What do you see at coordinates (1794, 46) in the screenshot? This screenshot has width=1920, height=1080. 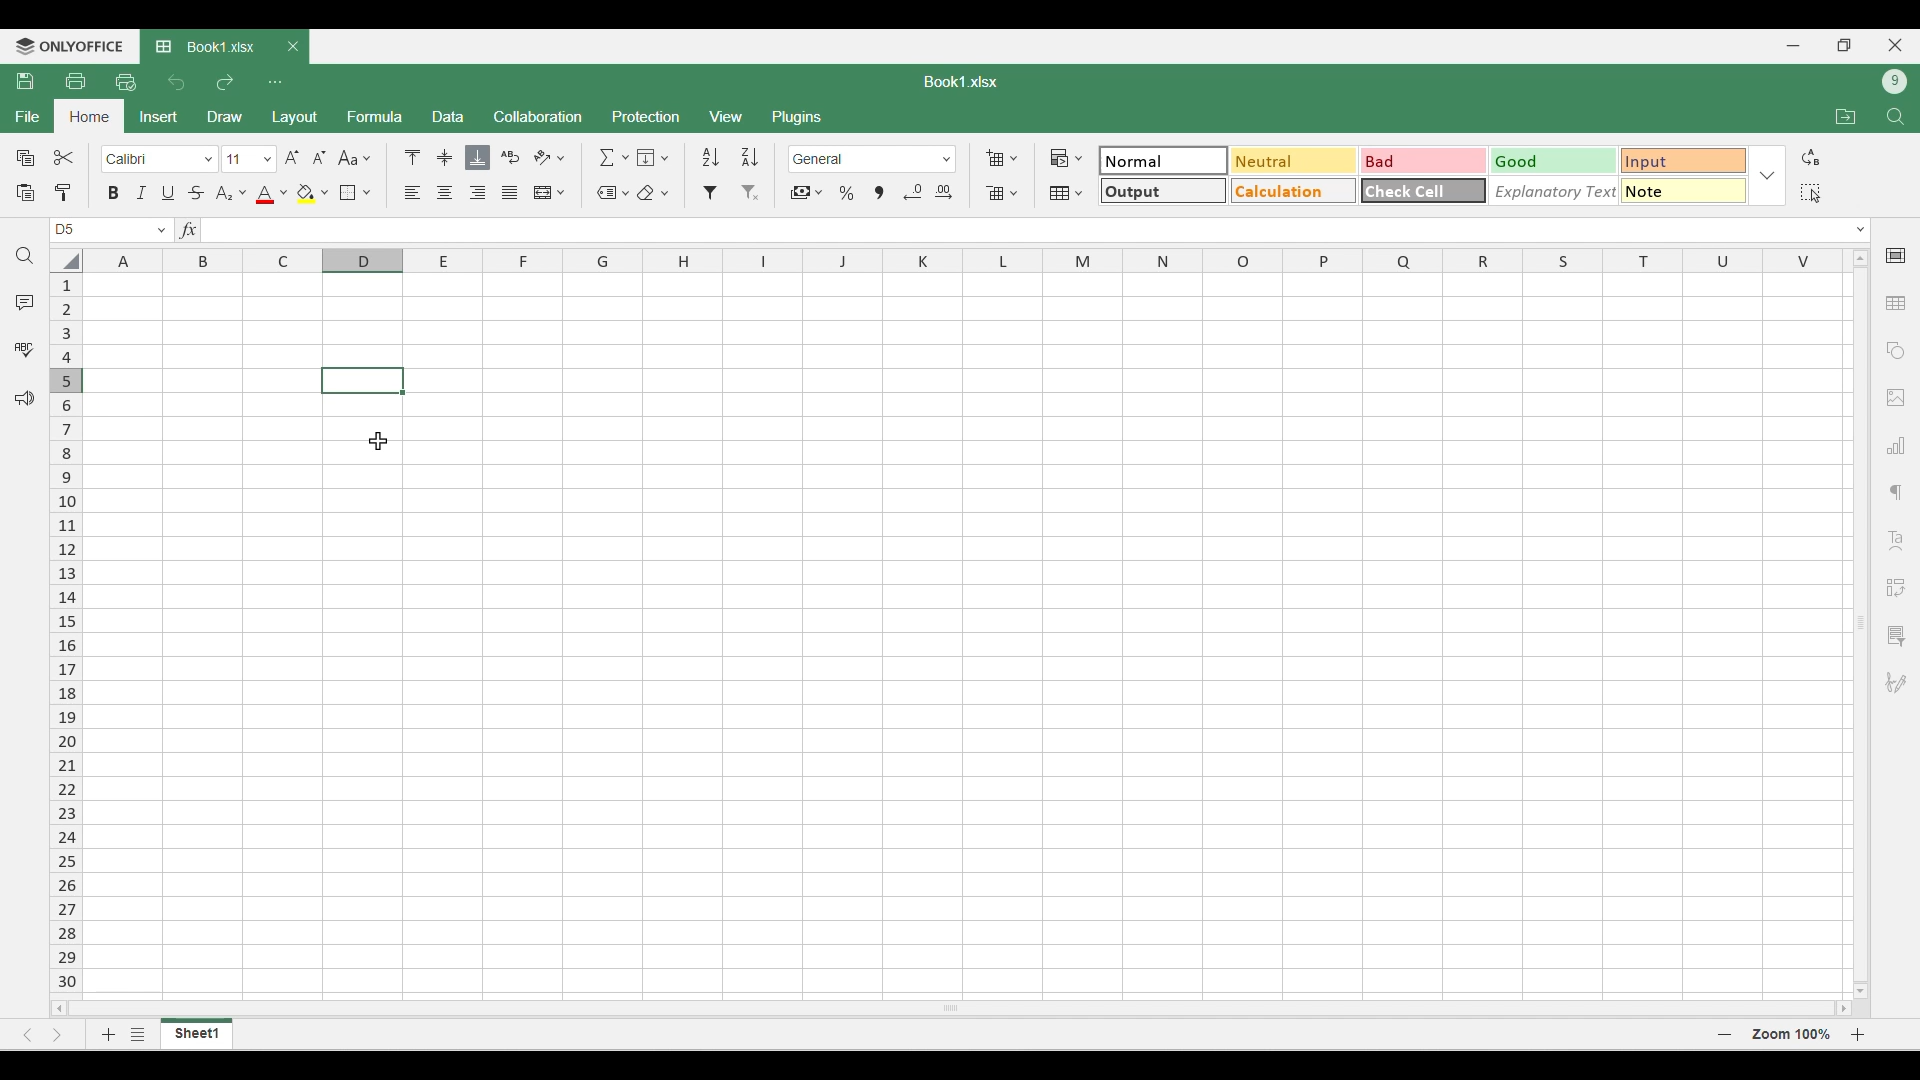 I see `Minimize` at bounding box center [1794, 46].